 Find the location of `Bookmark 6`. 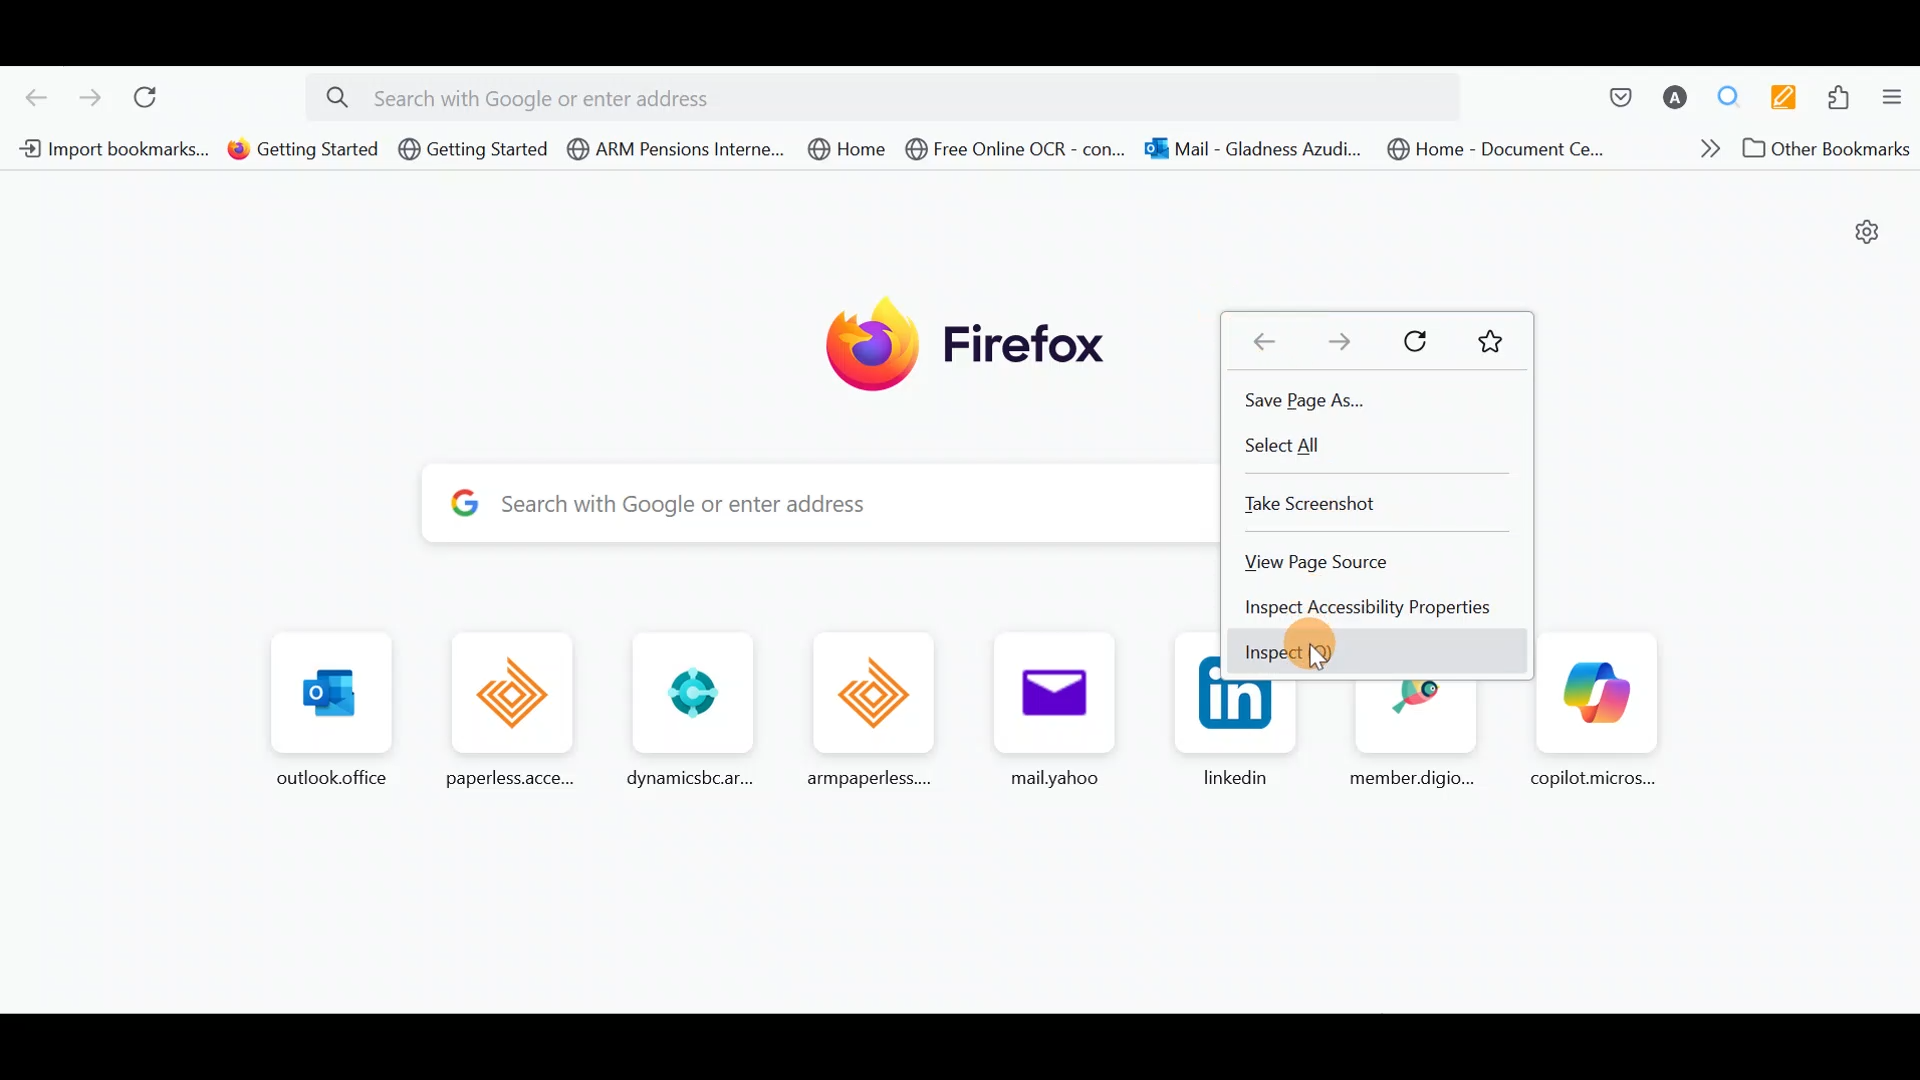

Bookmark 6 is located at coordinates (1016, 154).